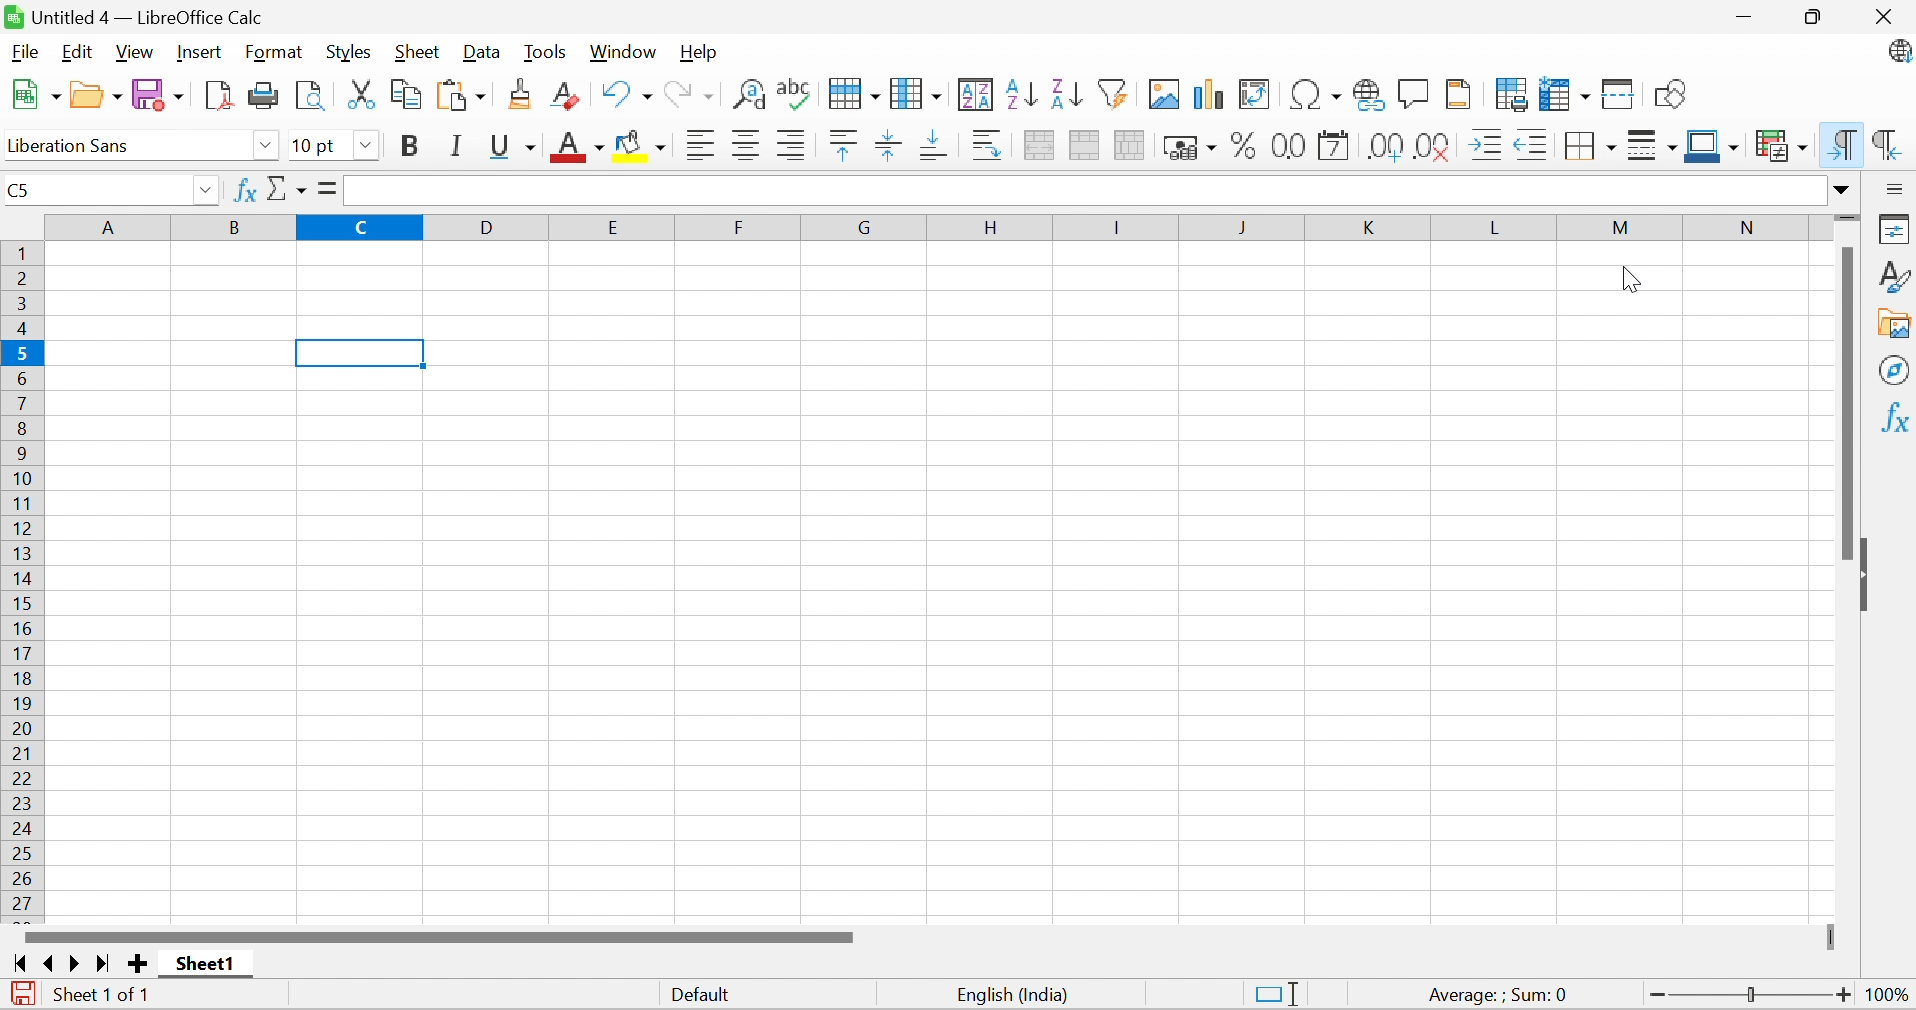 This screenshot has width=1916, height=1010. What do you see at coordinates (459, 146) in the screenshot?
I see `Italic` at bounding box center [459, 146].